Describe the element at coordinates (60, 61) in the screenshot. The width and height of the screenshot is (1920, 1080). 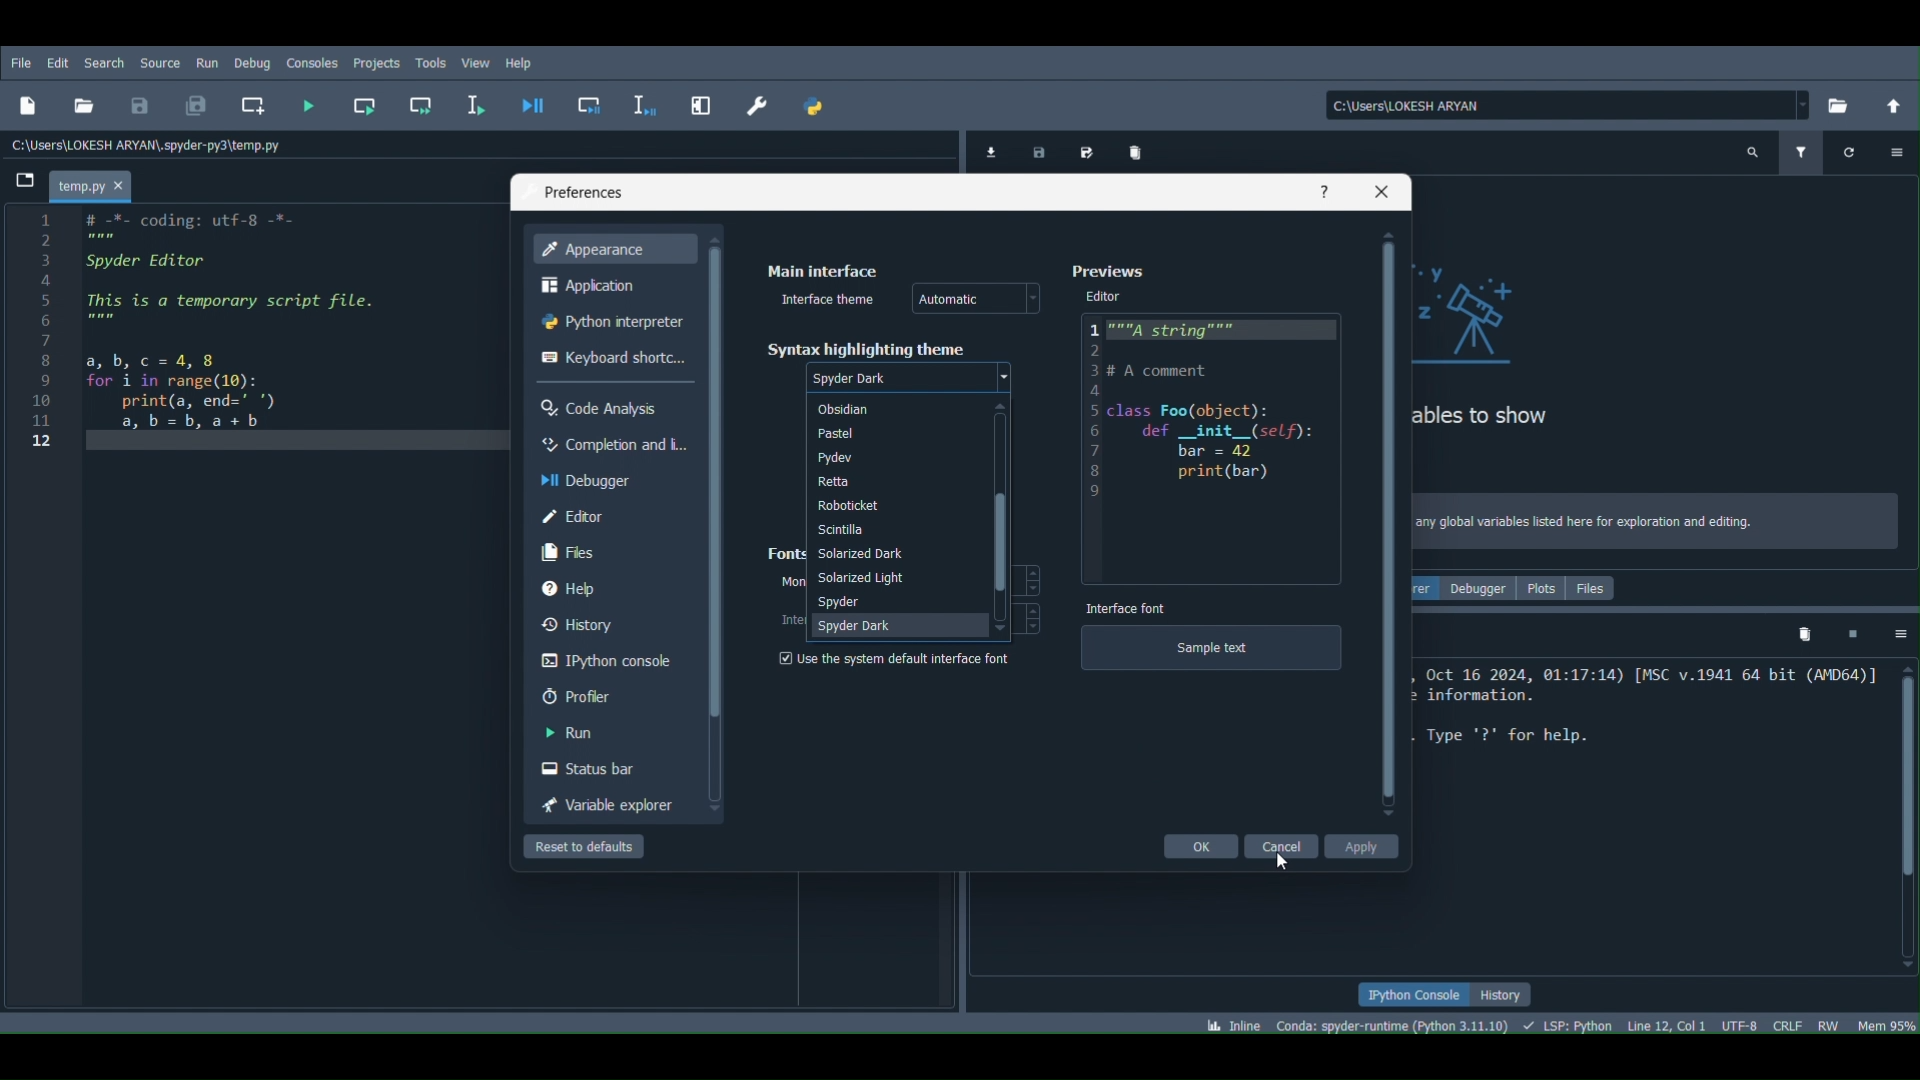
I see `Edit` at that location.